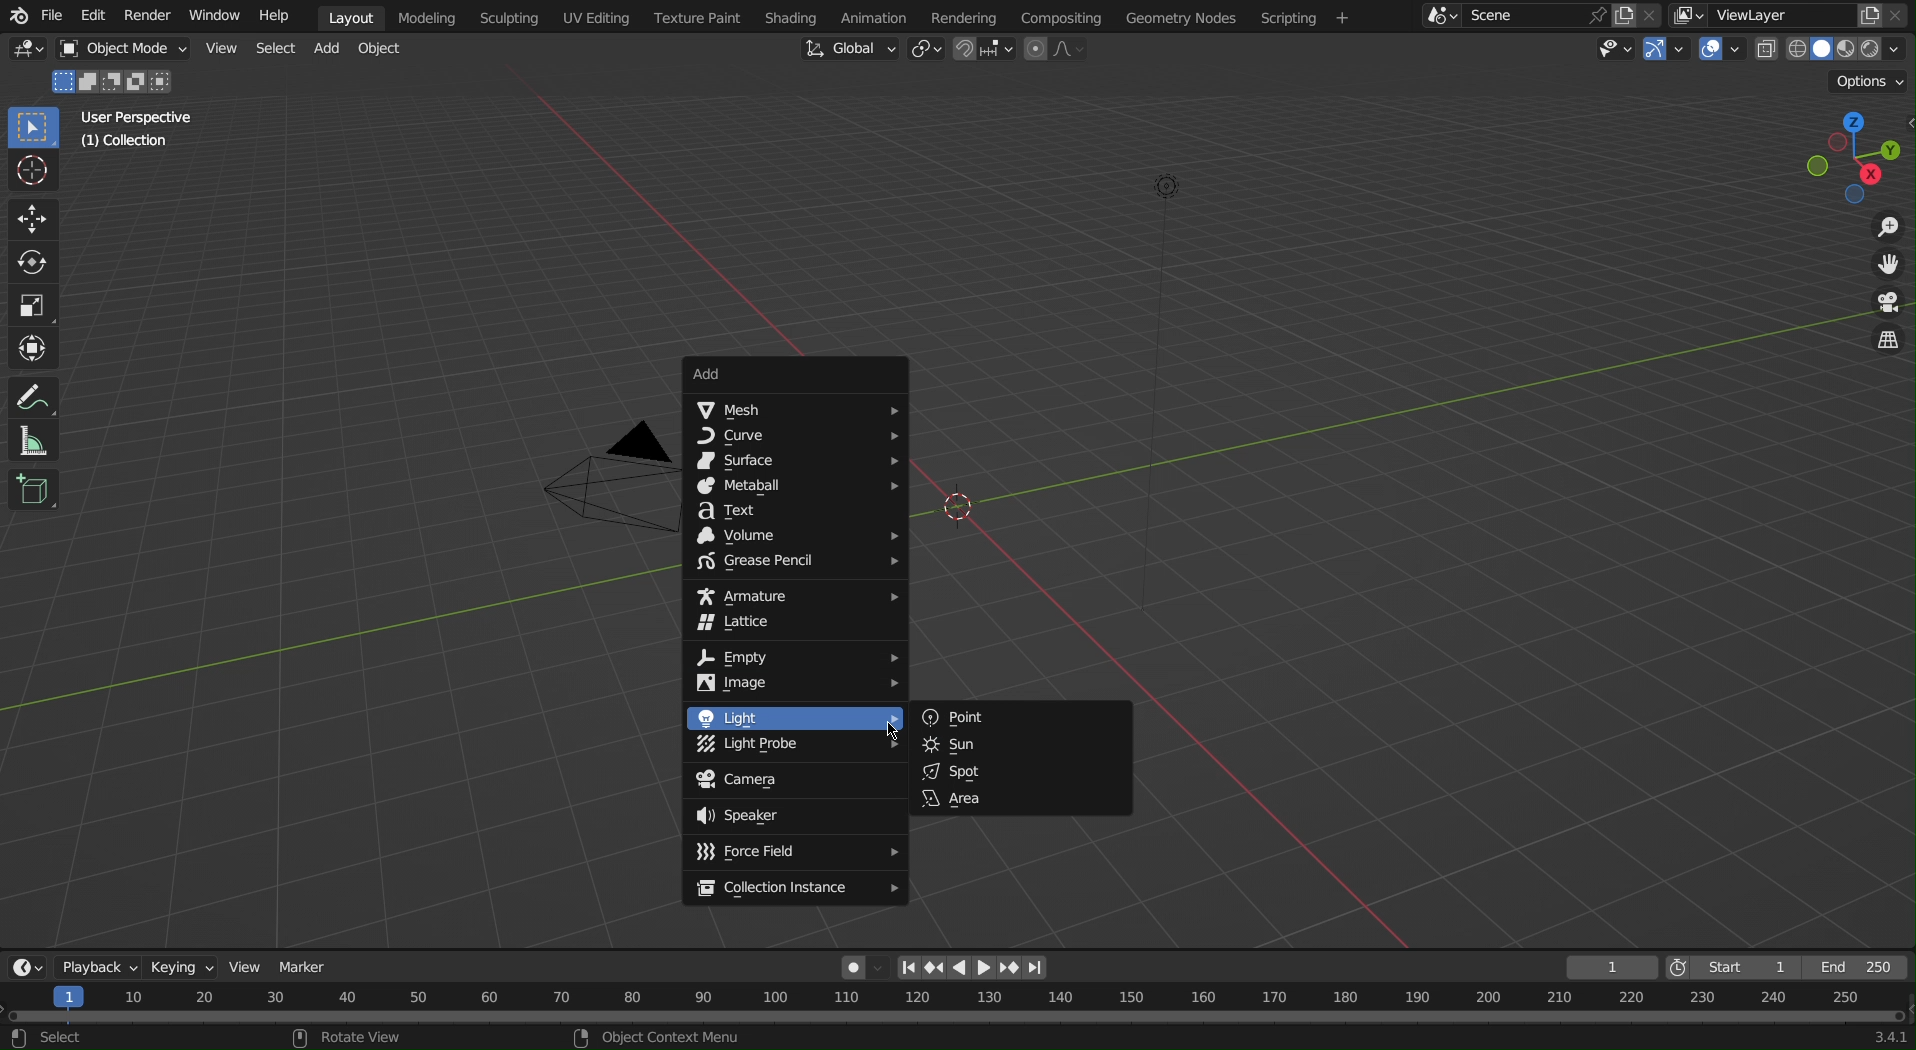 This screenshot has width=1916, height=1050. What do you see at coordinates (796, 374) in the screenshot?
I see `Add` at bounding box center [796, 374].